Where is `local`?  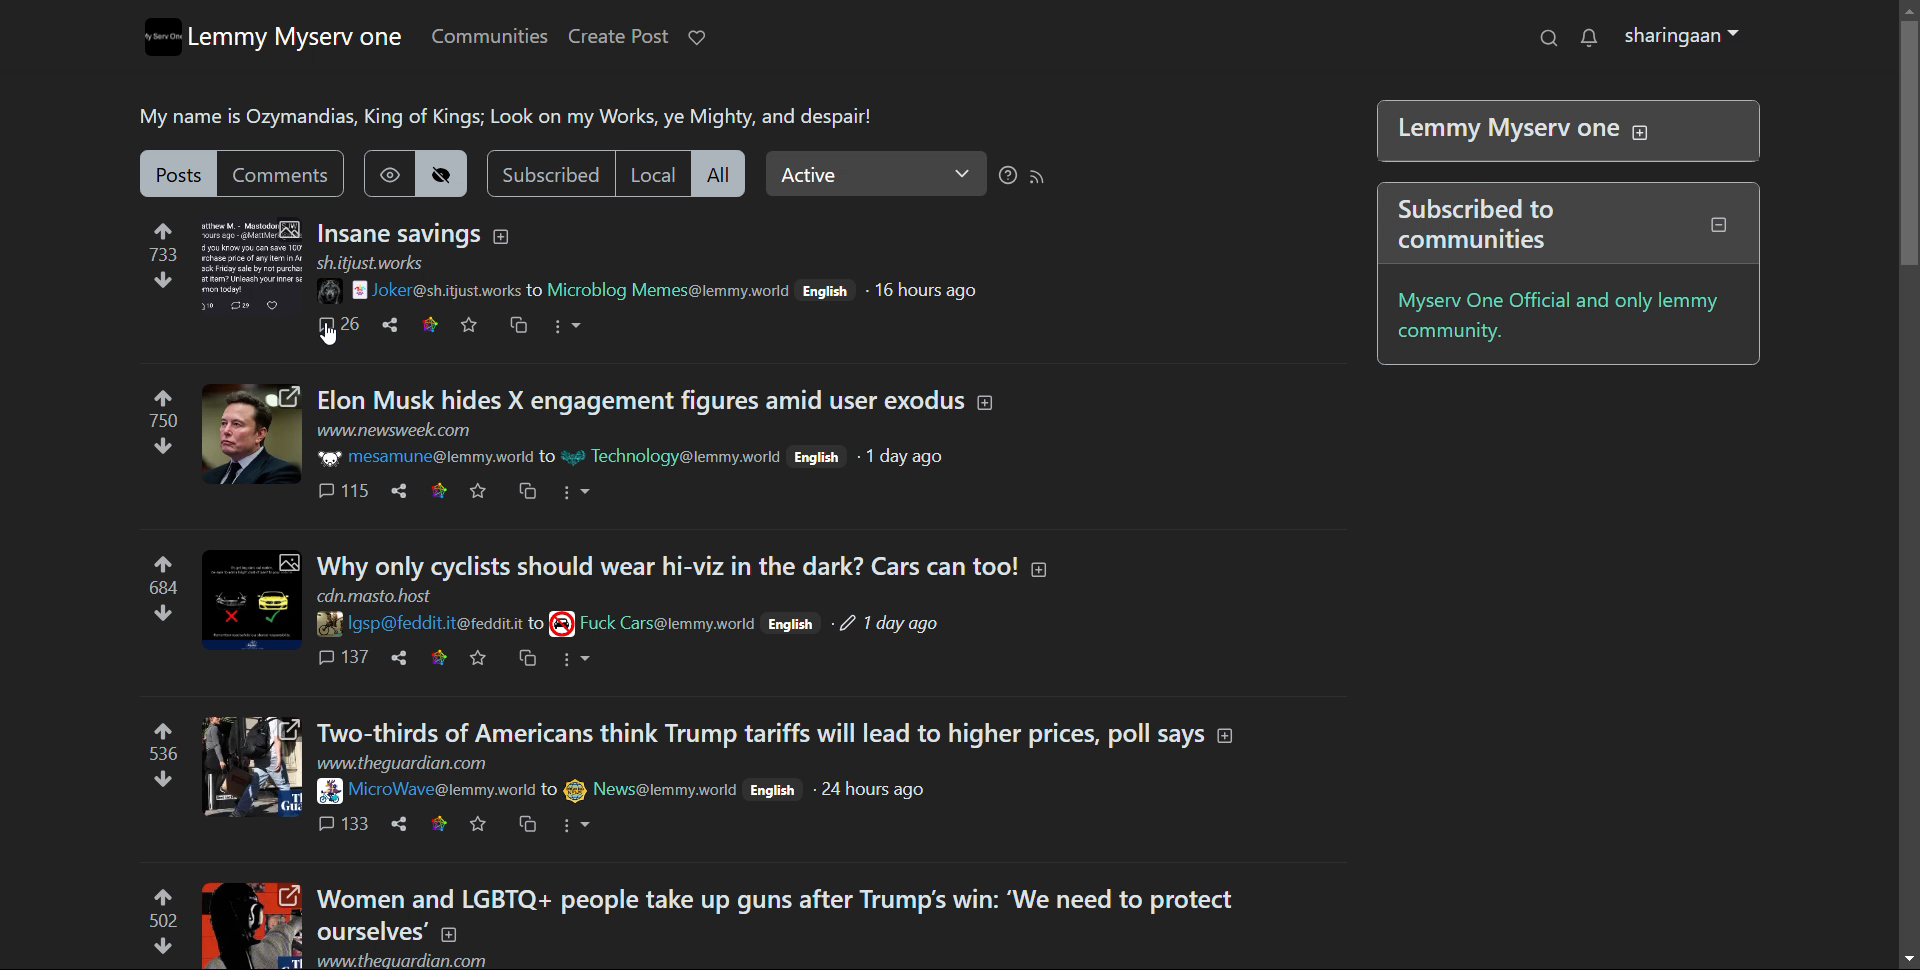 local is located at coordinates (650, 173).